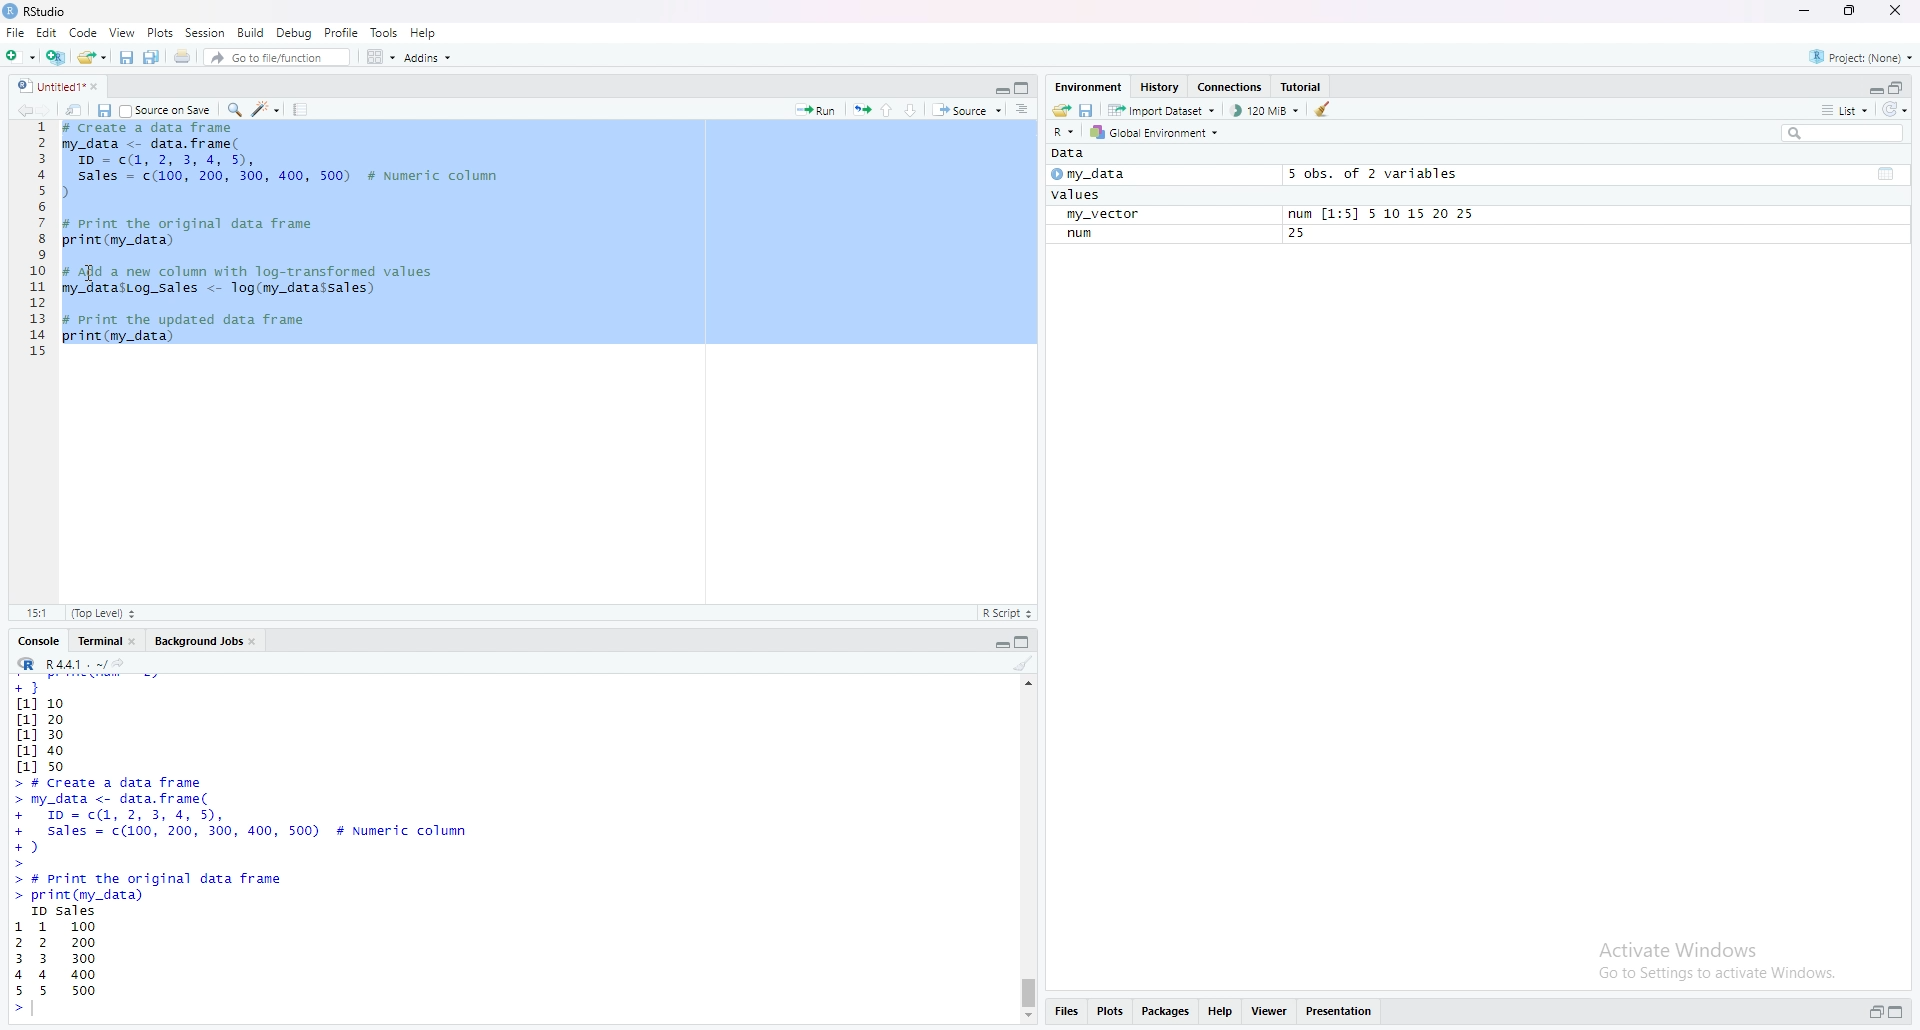 The image size is (1920, 1030). What do you see at coordinates (1086, 110) in the screenshot?
I see `save workspace as` at bounding box center [1086, 110].